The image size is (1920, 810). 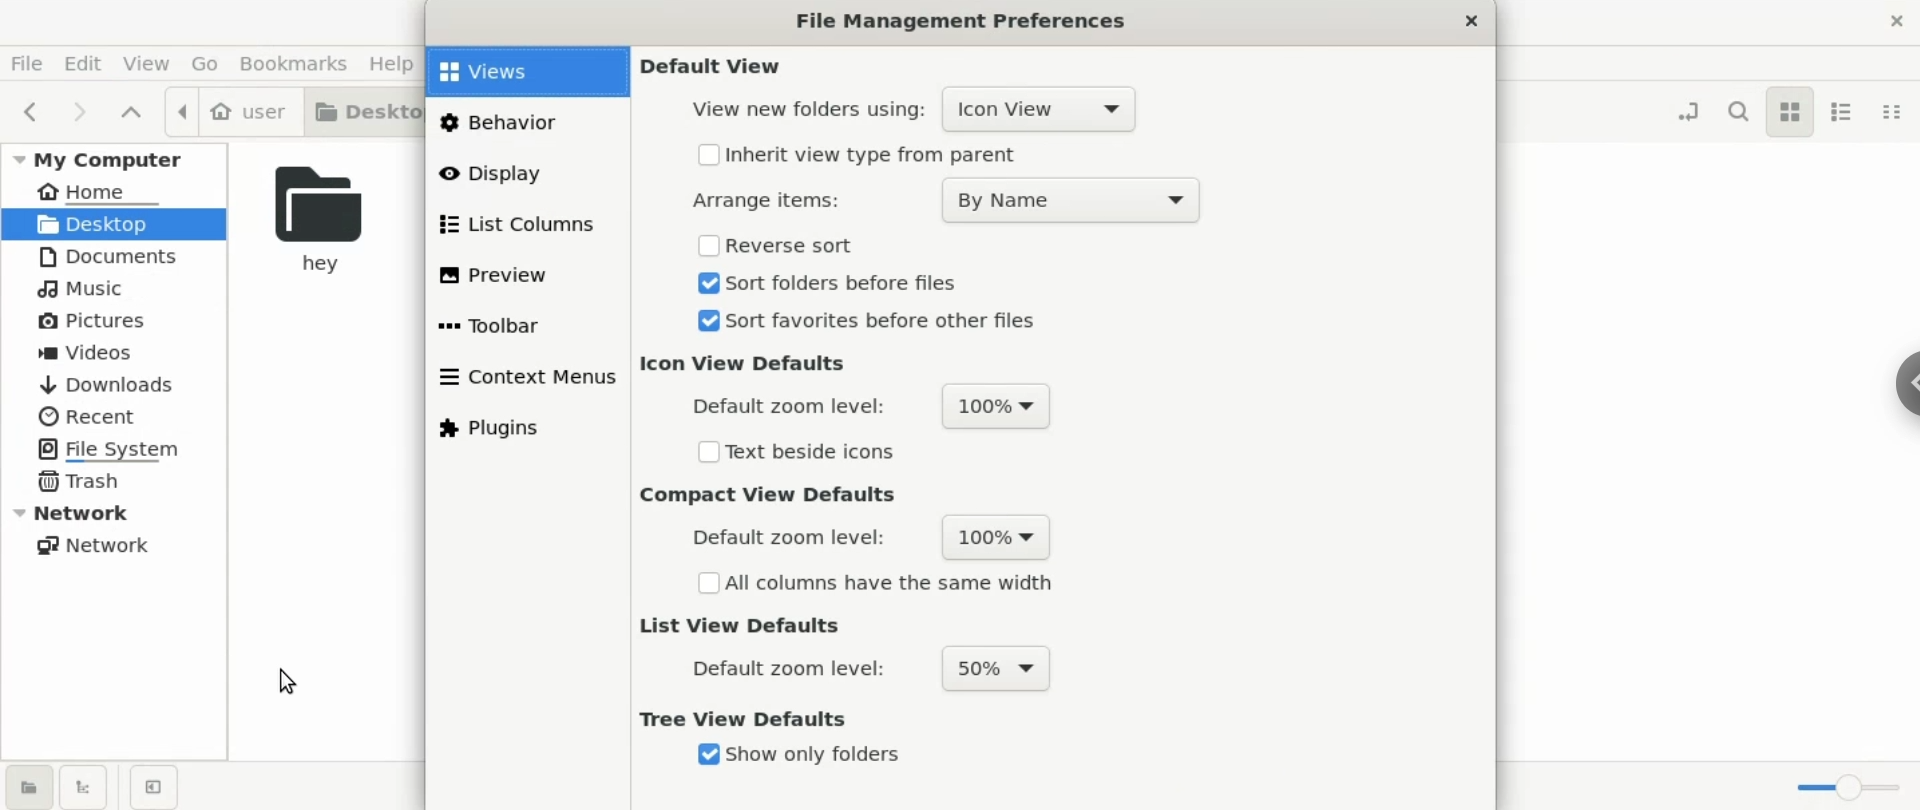 What do you see at coordinates (524, 377) in the screenshot?
I see `content menus` at bounding box center [524, 377].